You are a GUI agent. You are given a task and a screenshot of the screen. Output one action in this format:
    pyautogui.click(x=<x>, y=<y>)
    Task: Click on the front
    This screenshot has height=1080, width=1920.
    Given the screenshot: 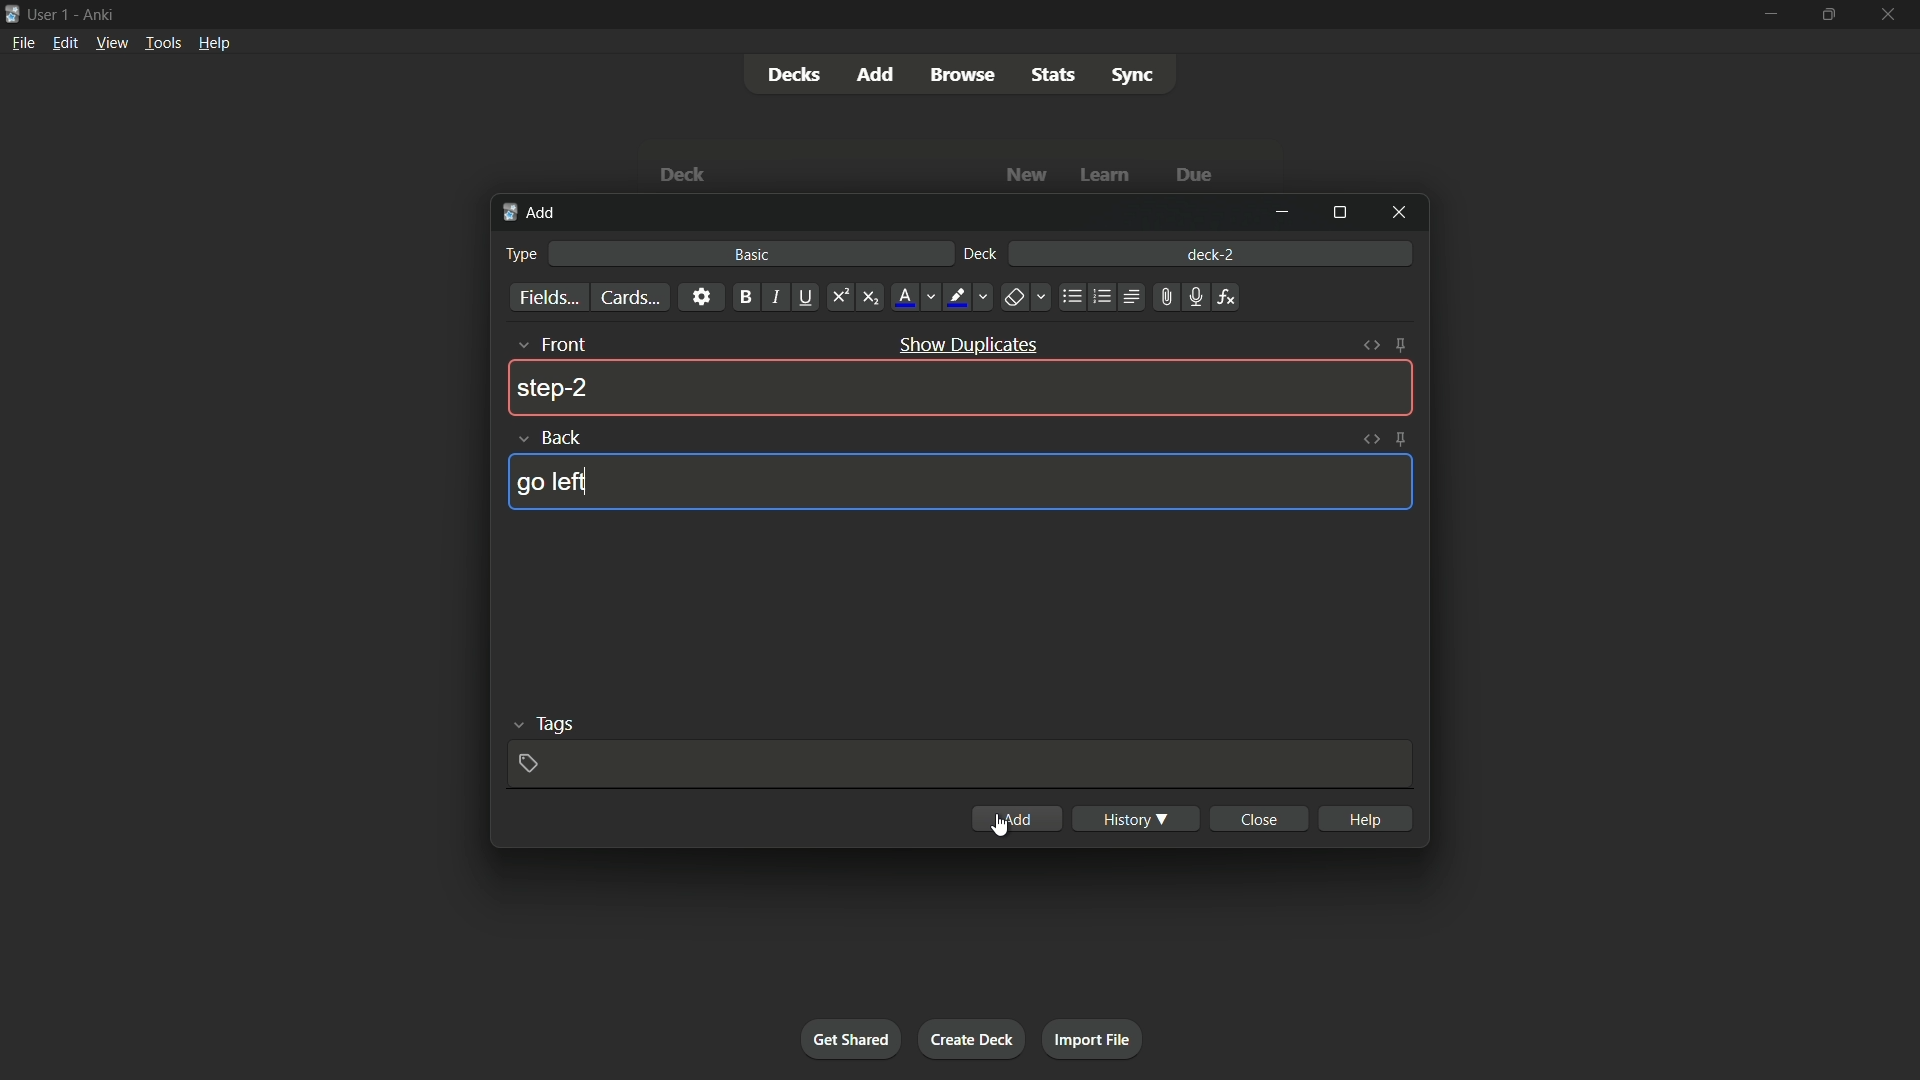 What is the action you would take?
    pyautogui.click(x=550, y=345)
    